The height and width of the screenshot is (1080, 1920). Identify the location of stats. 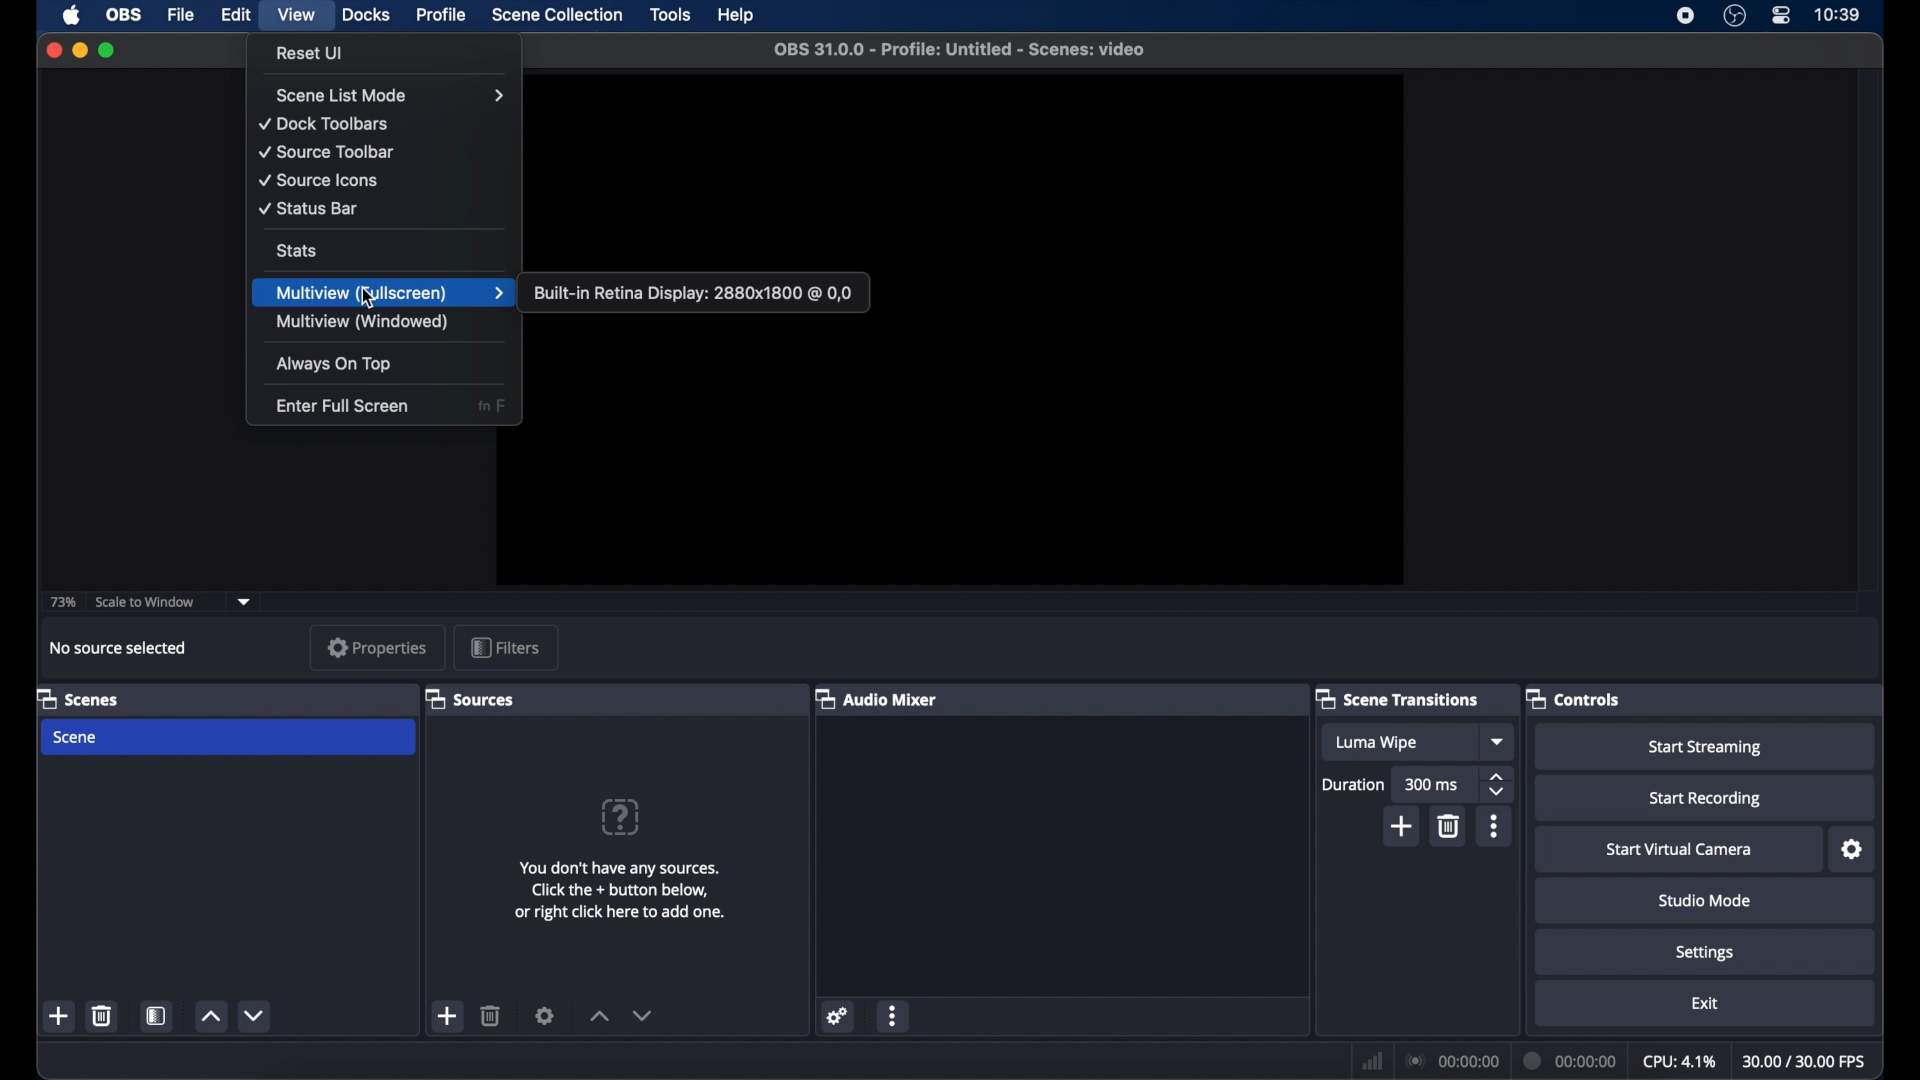
(295, 250).